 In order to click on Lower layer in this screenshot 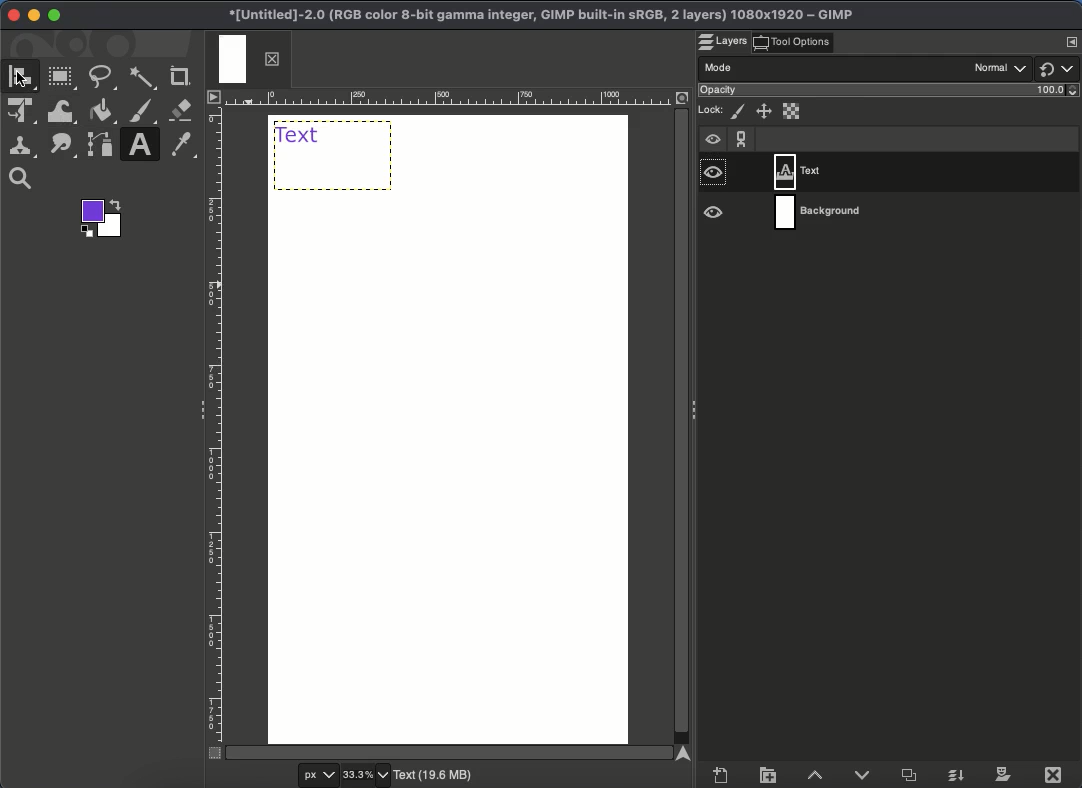, I will do `click(865, 775)`.